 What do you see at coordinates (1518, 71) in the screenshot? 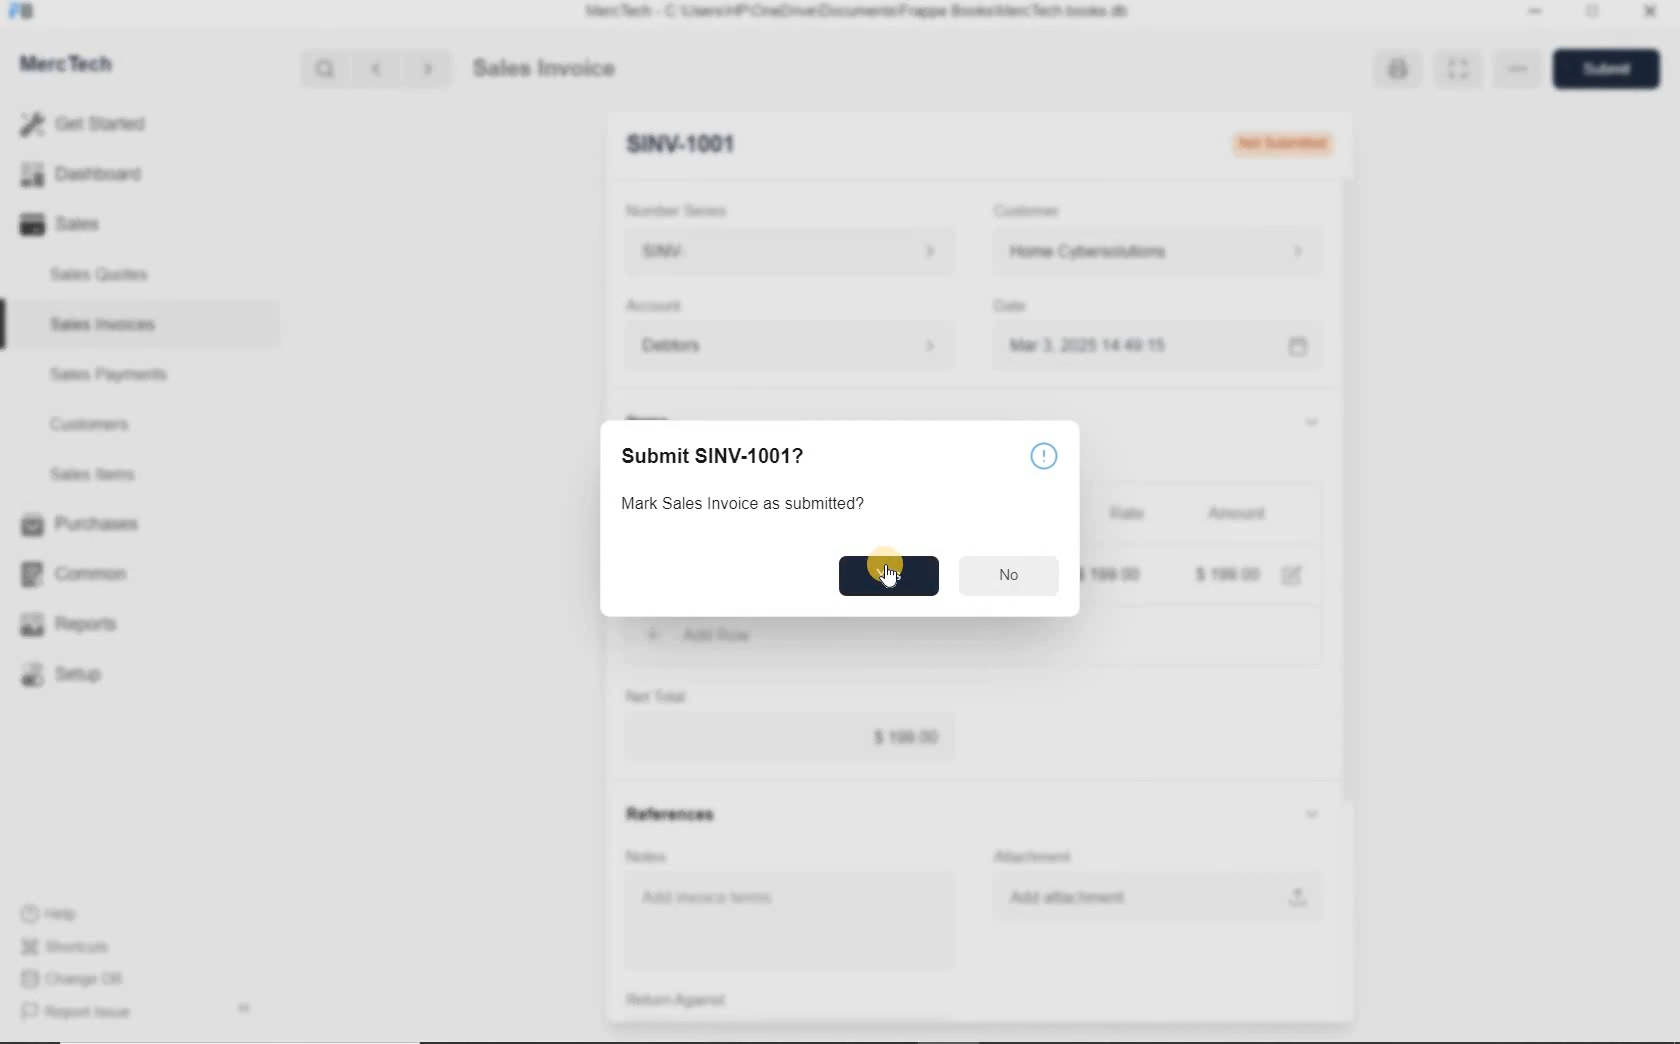
I see `options` at bounding box center [1518, 71].